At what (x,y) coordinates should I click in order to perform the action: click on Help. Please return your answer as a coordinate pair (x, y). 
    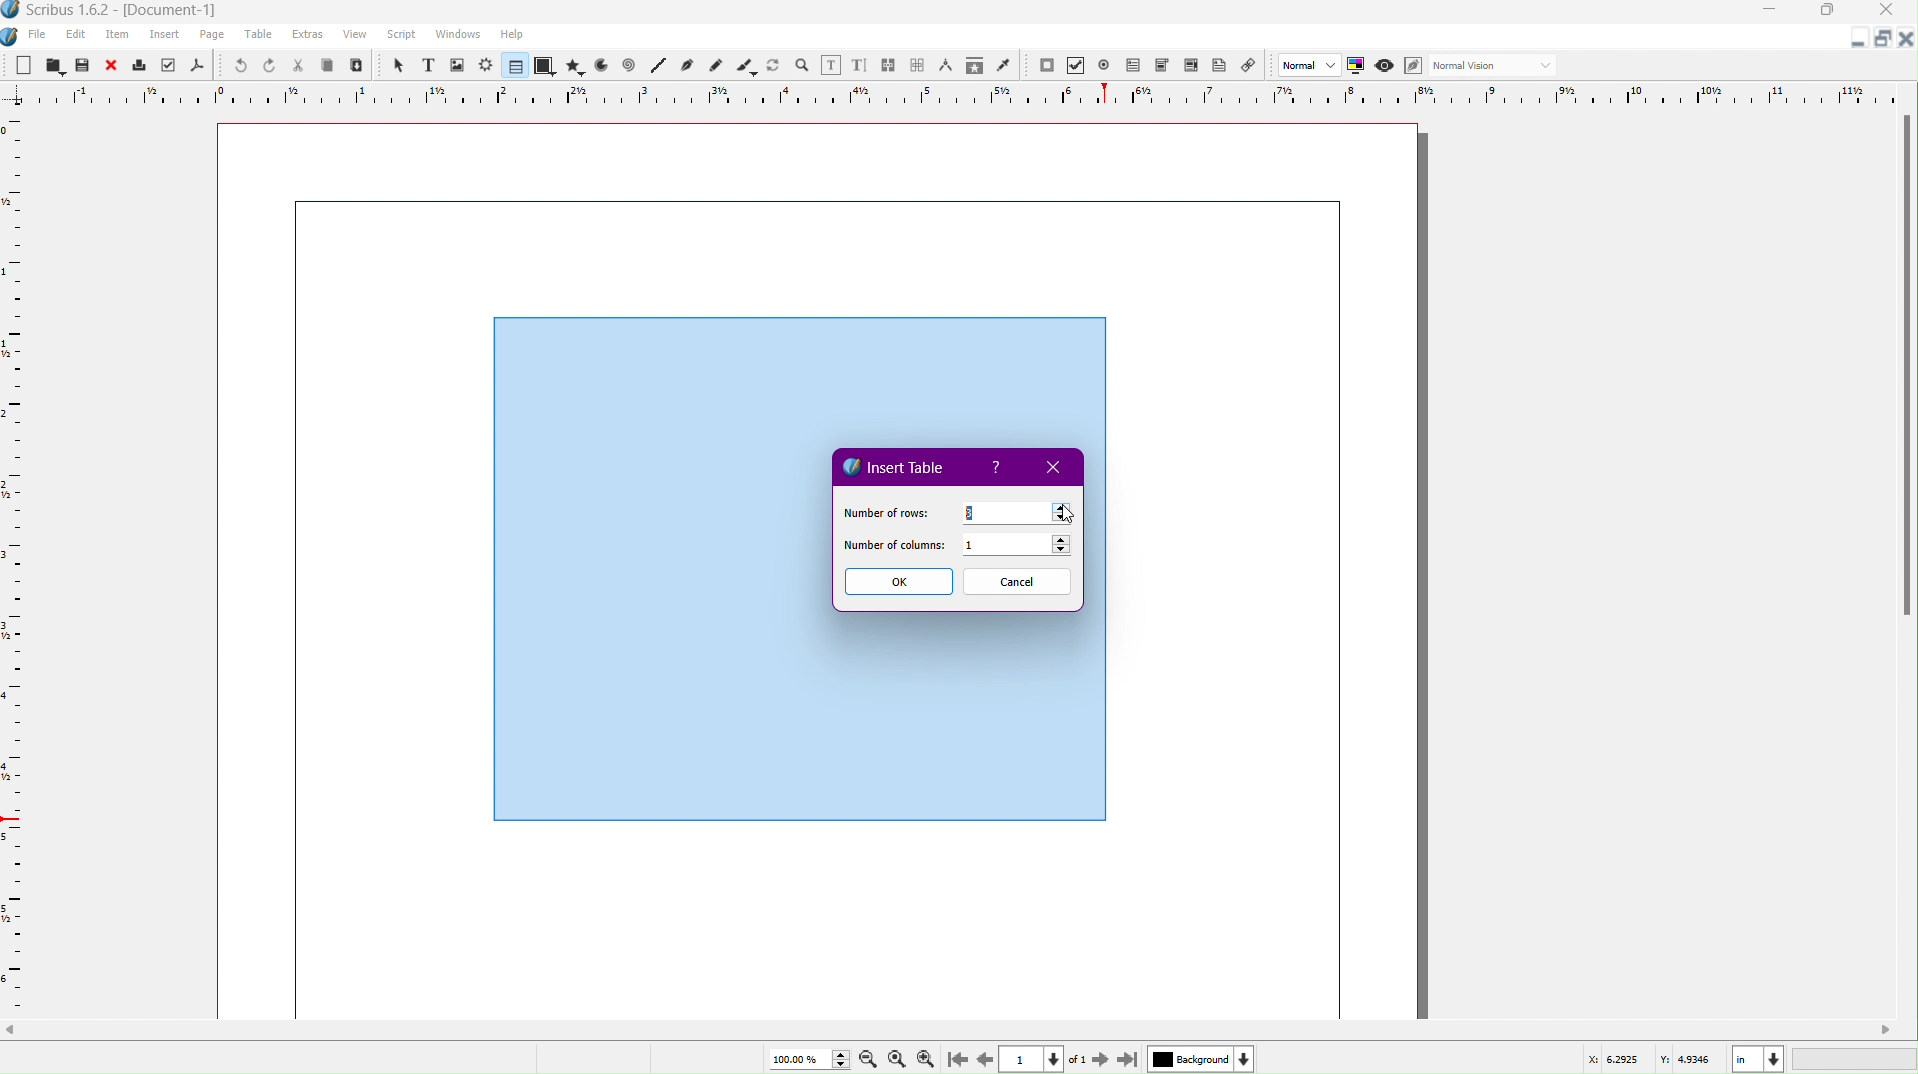
    Looking at the image, I should click on (512, 34).